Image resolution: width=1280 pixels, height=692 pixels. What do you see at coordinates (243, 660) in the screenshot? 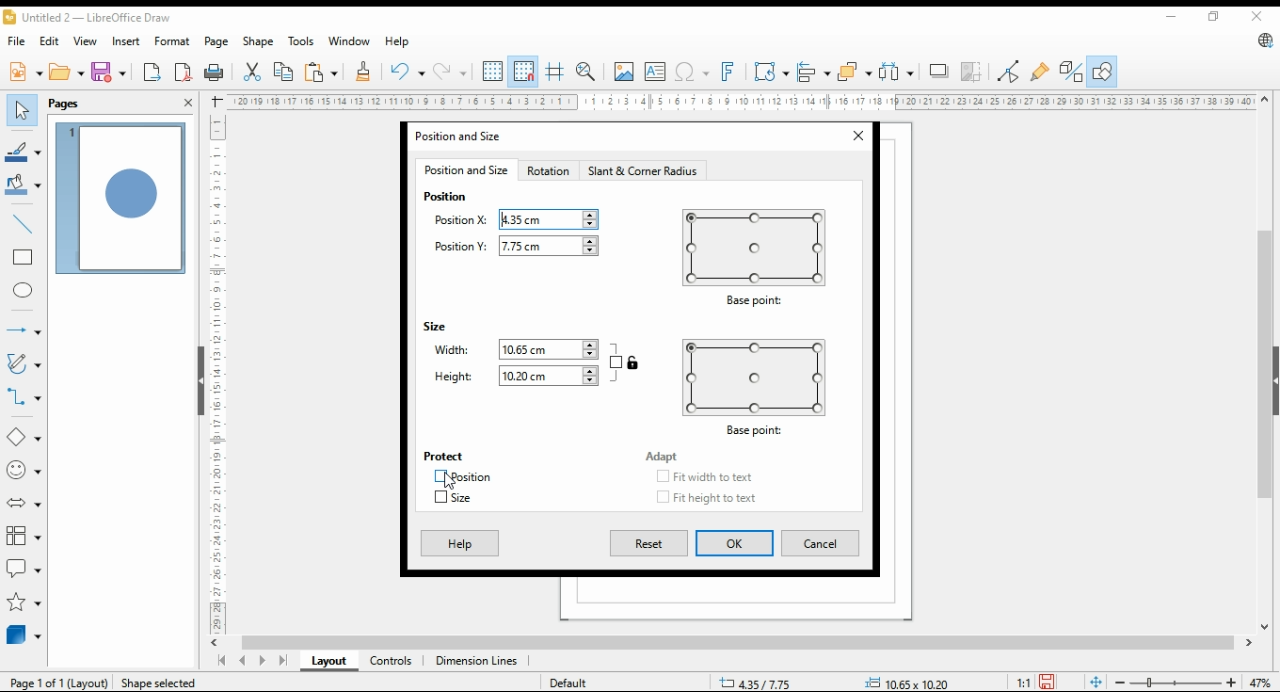
I see `previous page` at bounding box center [243, 660].